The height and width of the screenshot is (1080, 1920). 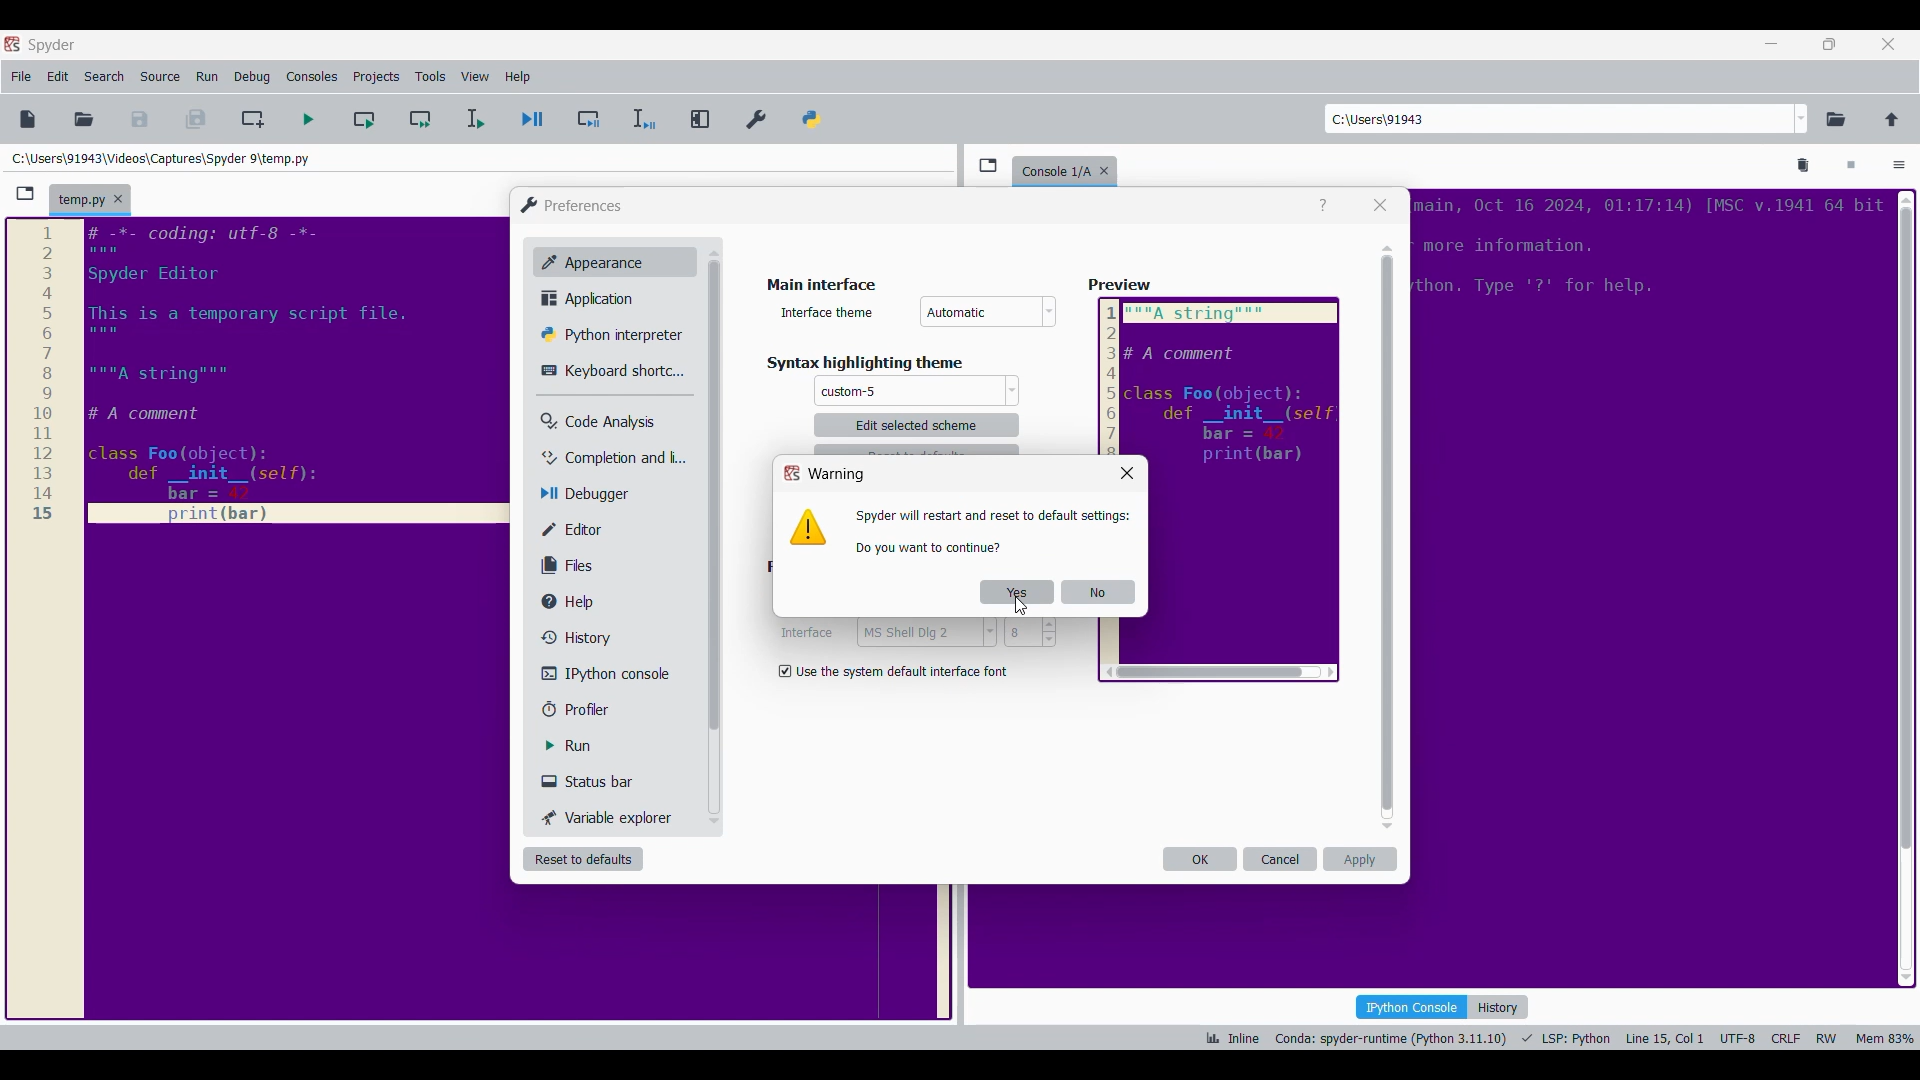 I want to click on Help, so click(x=614, y=602).